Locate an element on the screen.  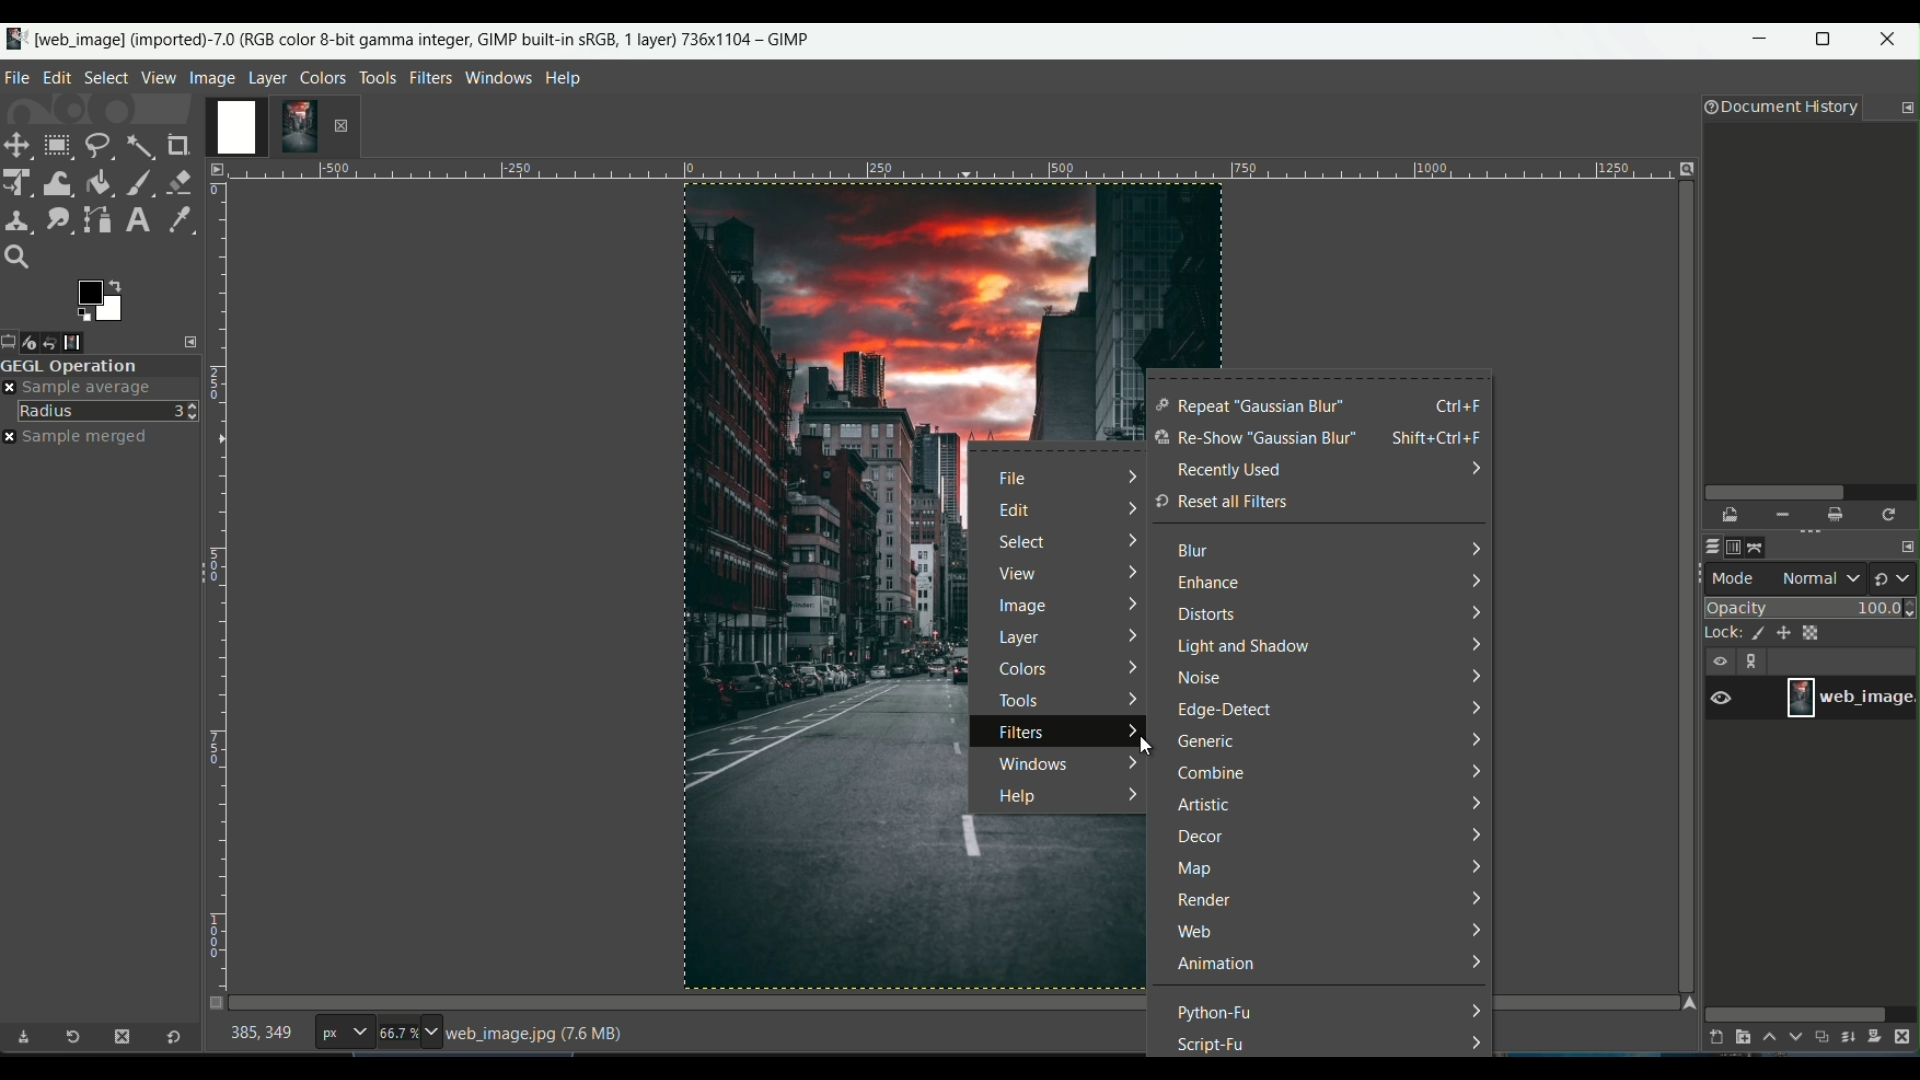
noise is located at coordinates (1201, 680).